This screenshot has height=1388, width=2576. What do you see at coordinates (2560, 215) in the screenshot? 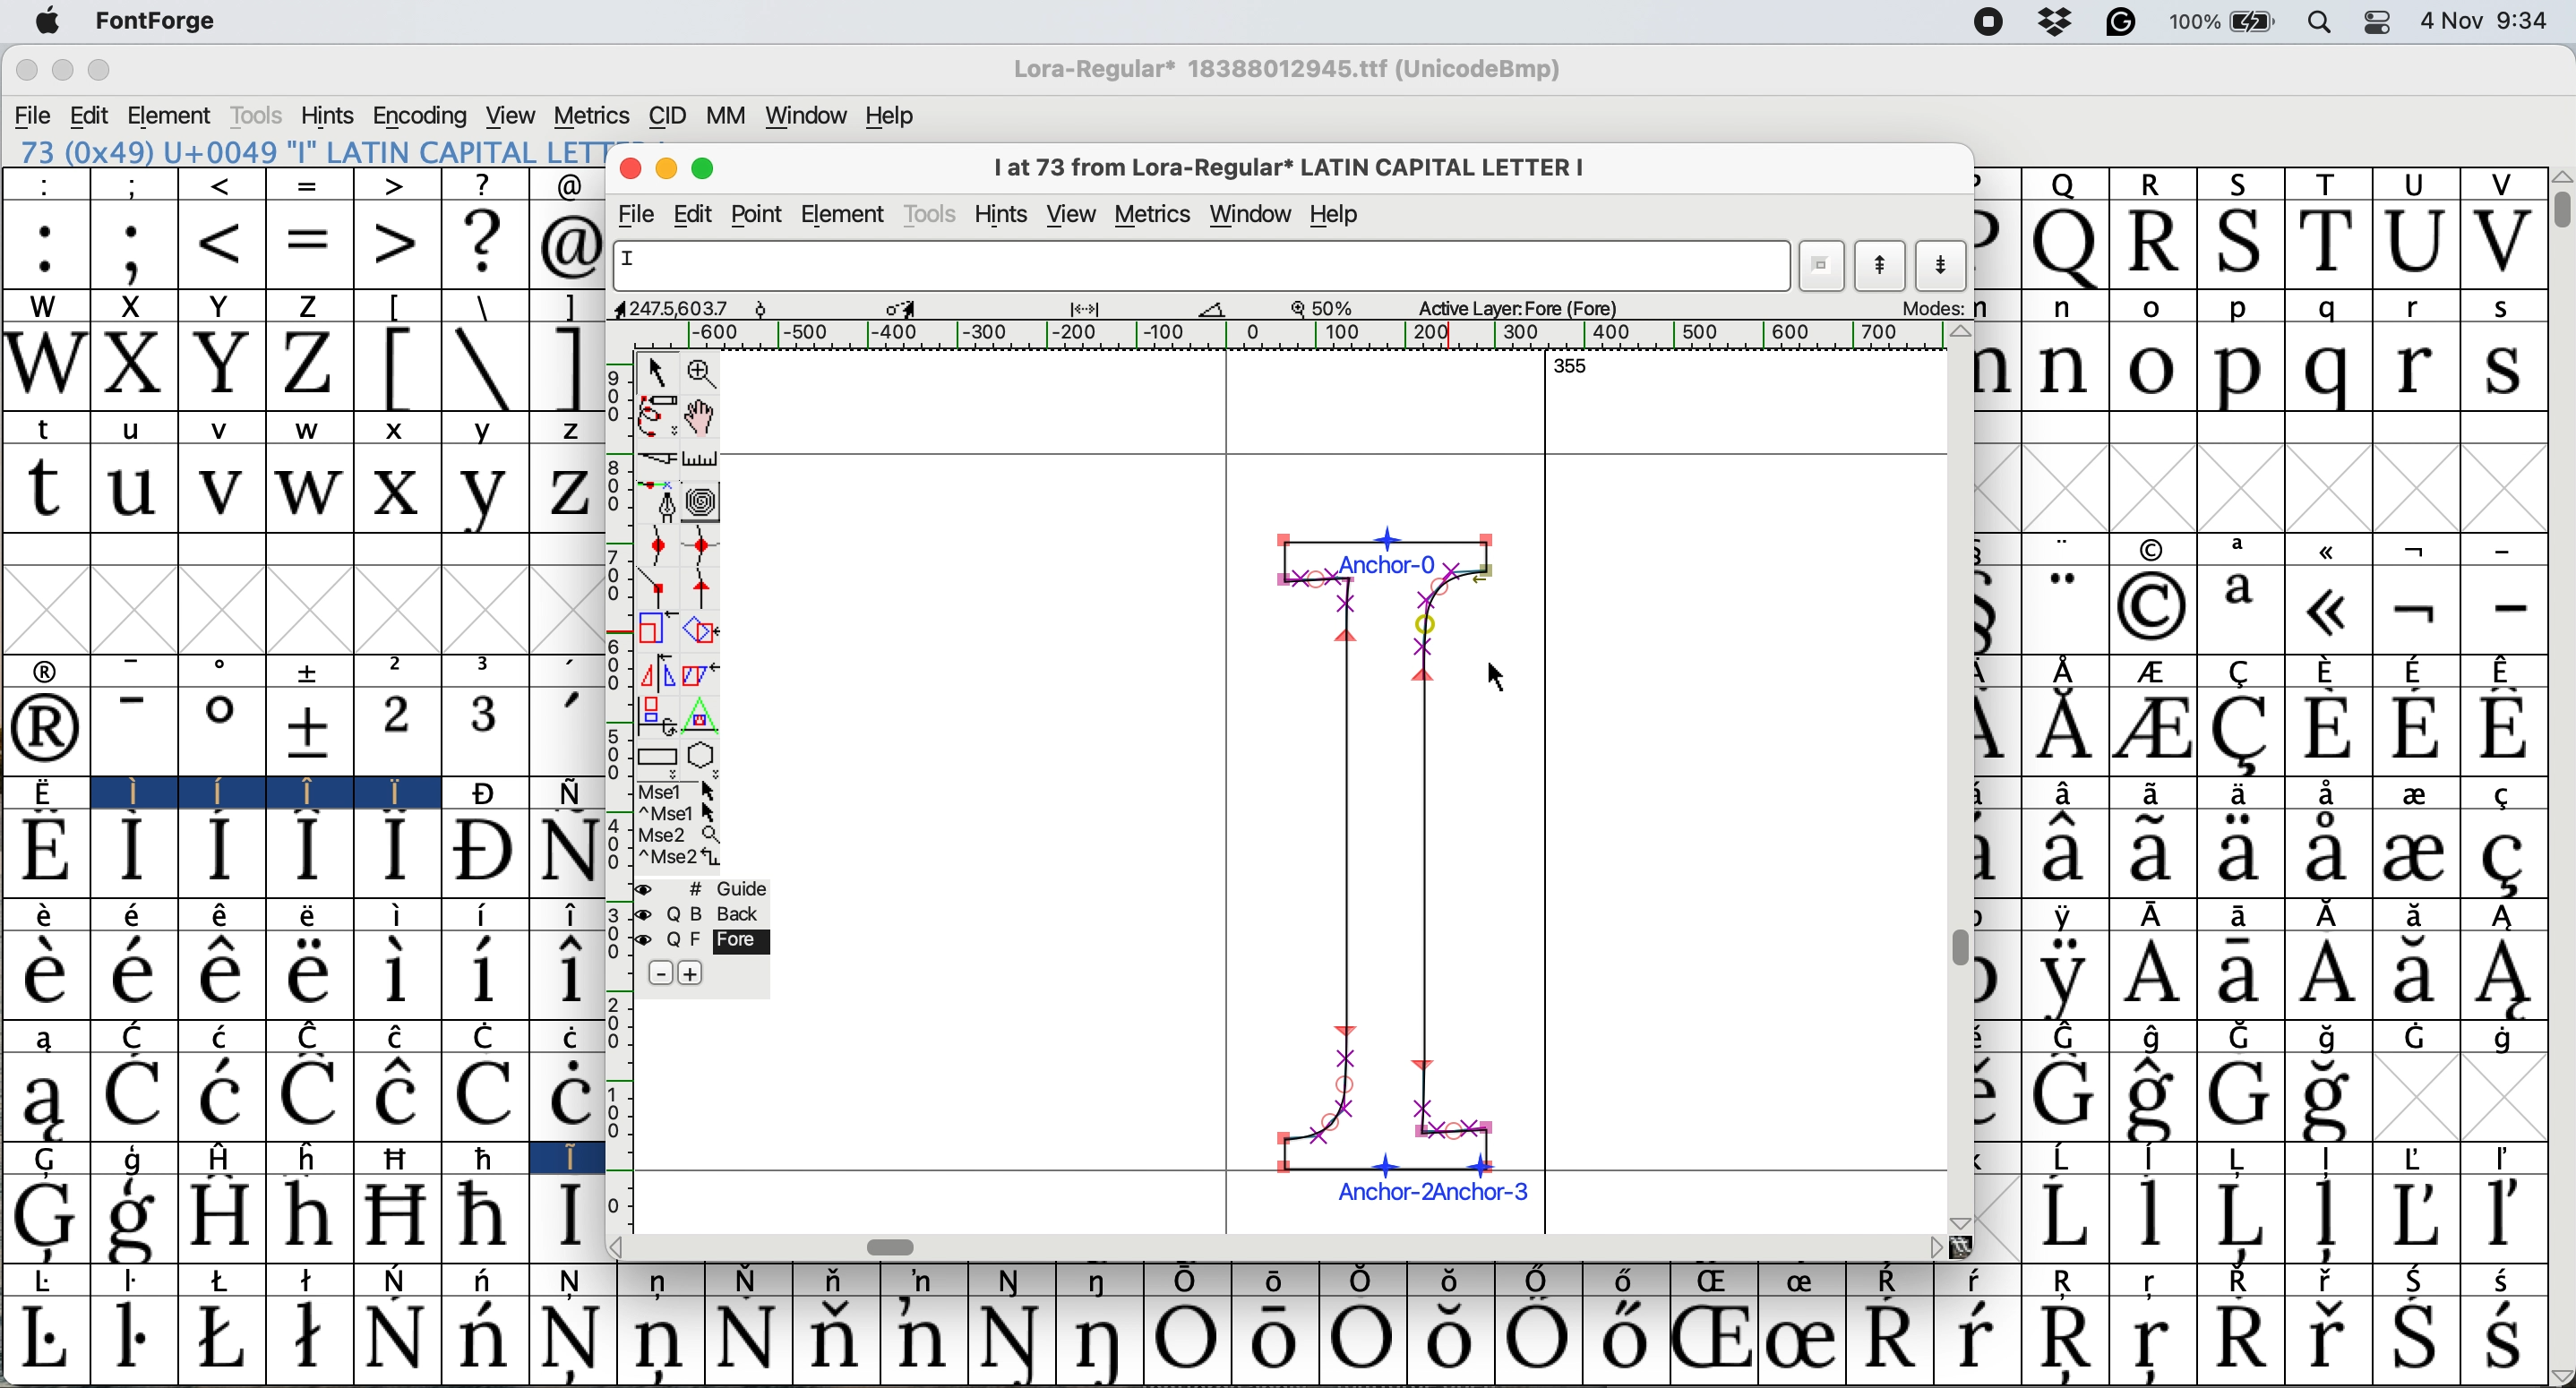
I see `vertical scroll bar` at bounding box center [2560, 215].